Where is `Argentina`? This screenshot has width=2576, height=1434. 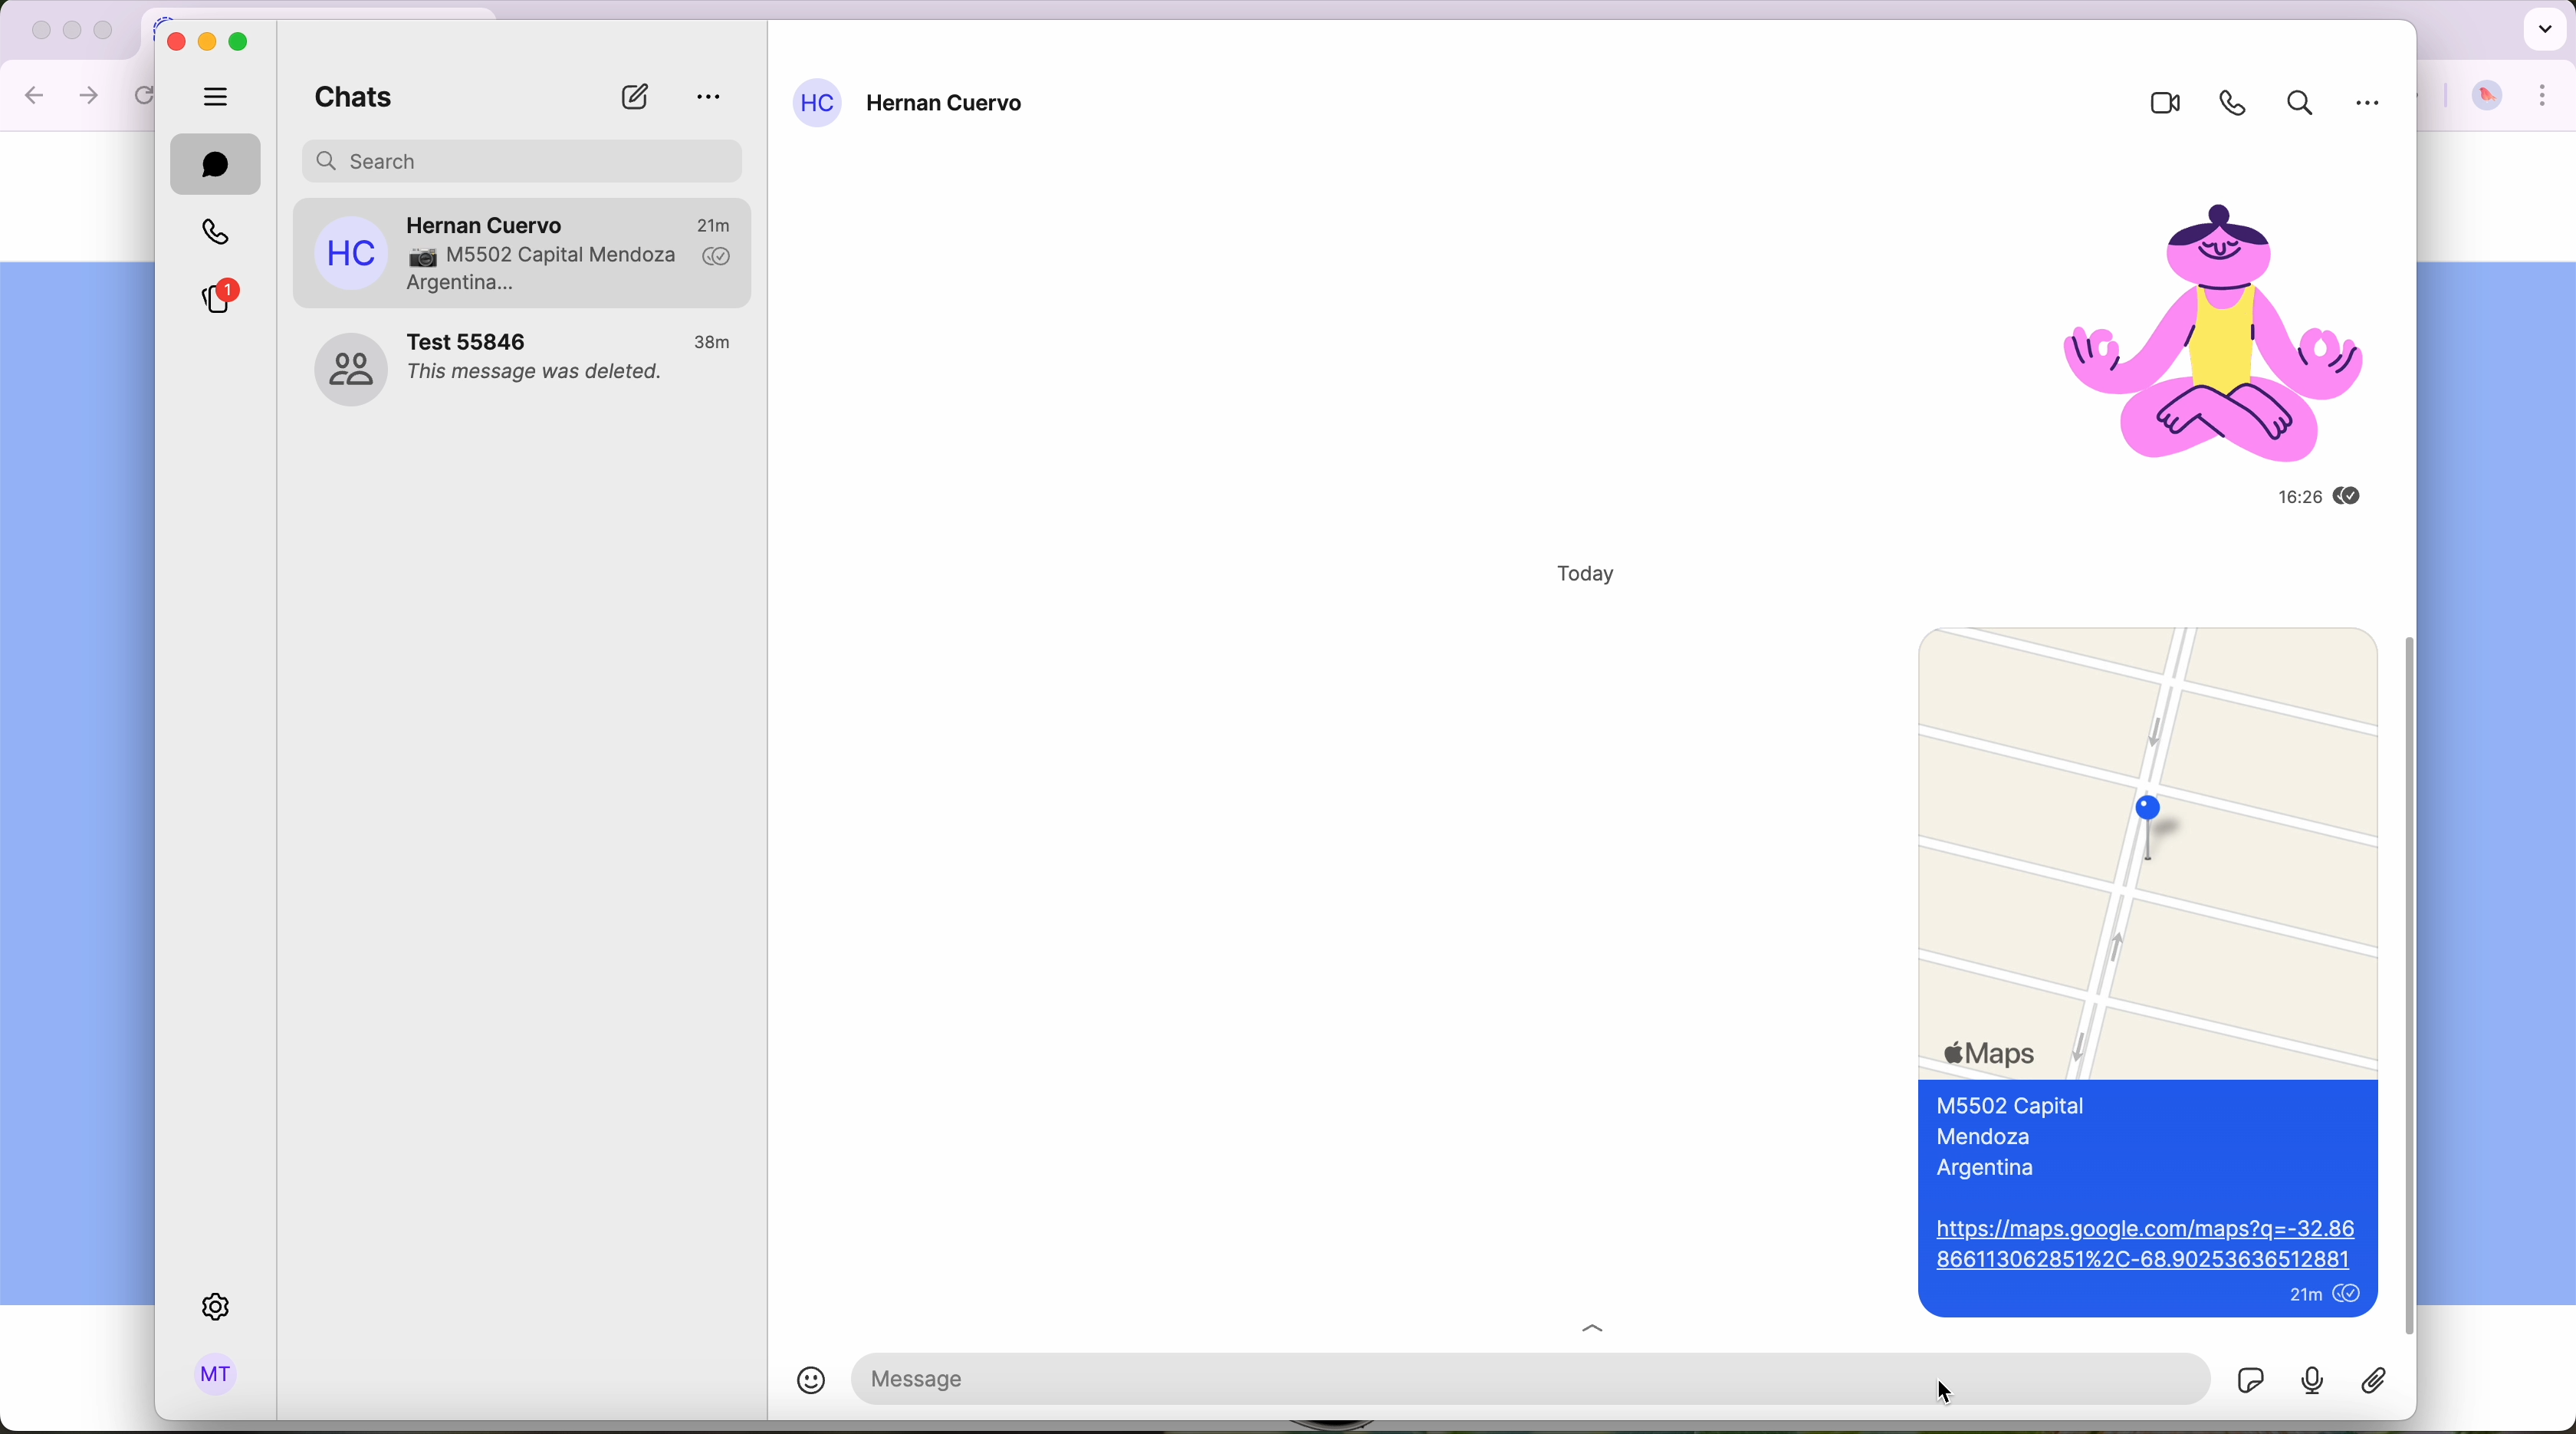
Argentina is located at coordinates (1994, 1170).